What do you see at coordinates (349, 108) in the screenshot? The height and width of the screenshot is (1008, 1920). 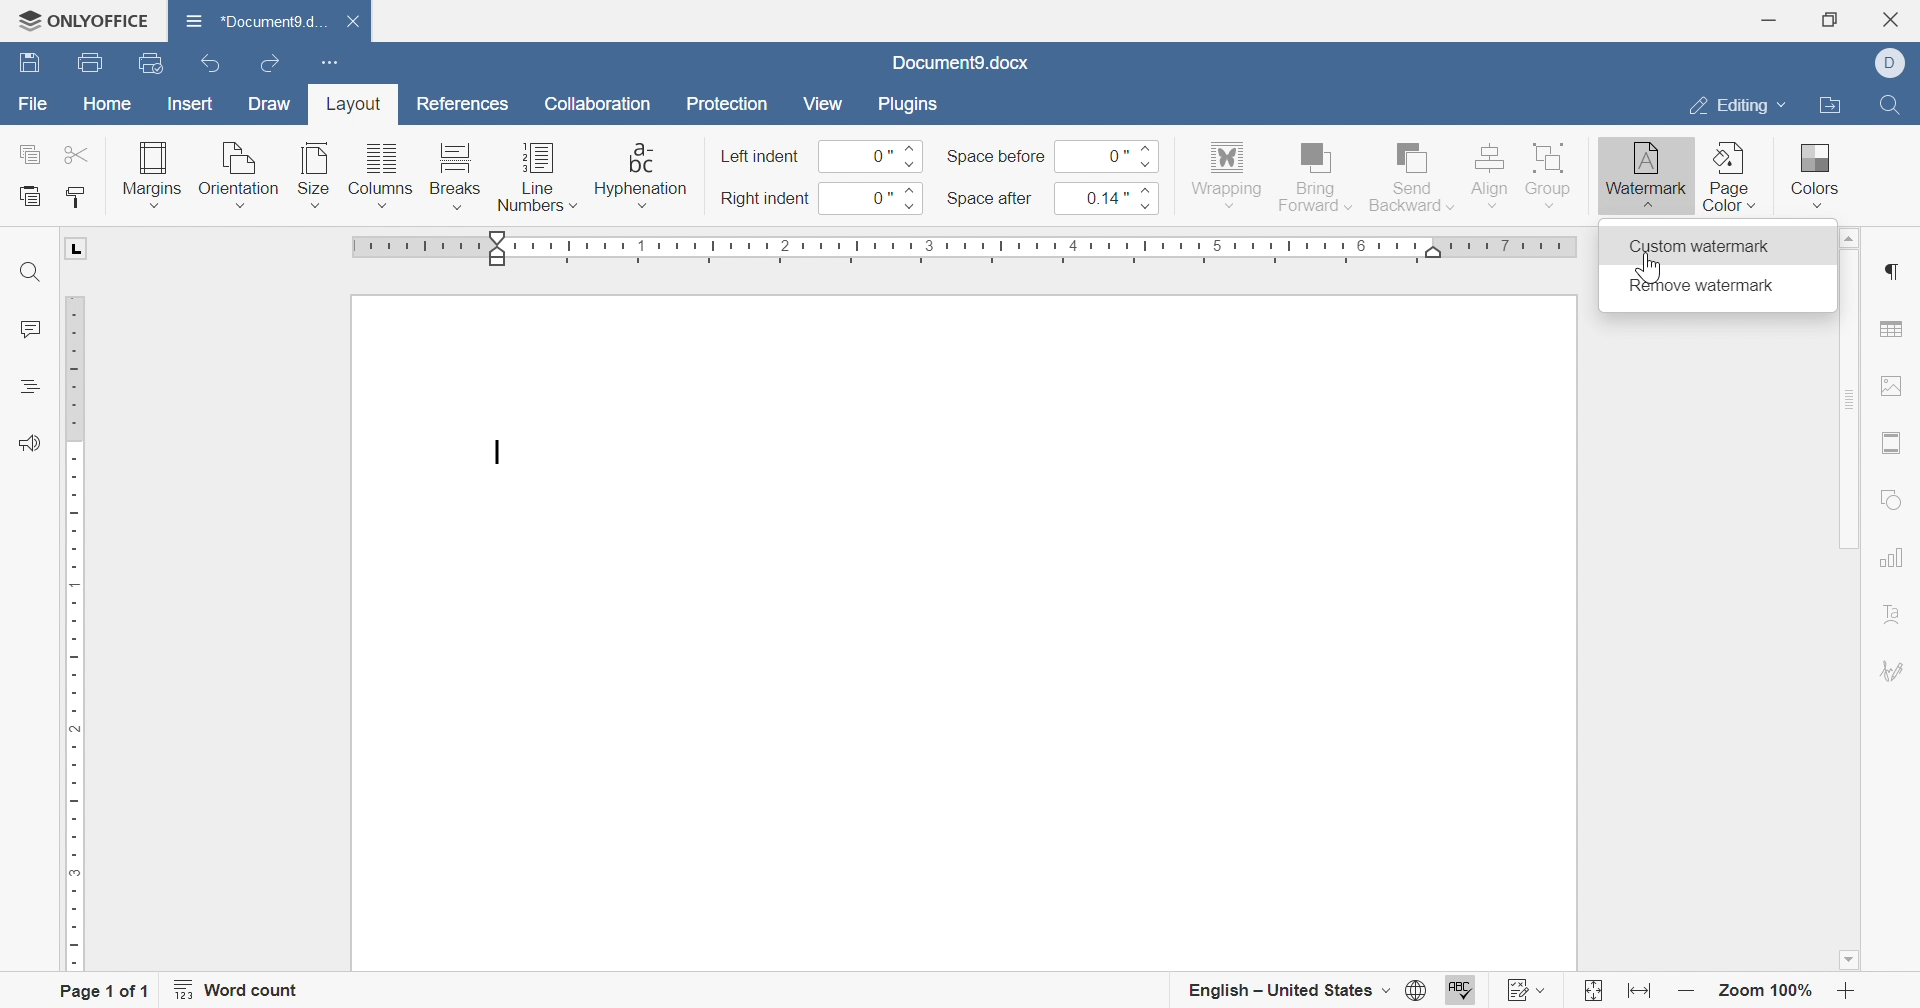 I see `layout` at bounding box center [349, 108].